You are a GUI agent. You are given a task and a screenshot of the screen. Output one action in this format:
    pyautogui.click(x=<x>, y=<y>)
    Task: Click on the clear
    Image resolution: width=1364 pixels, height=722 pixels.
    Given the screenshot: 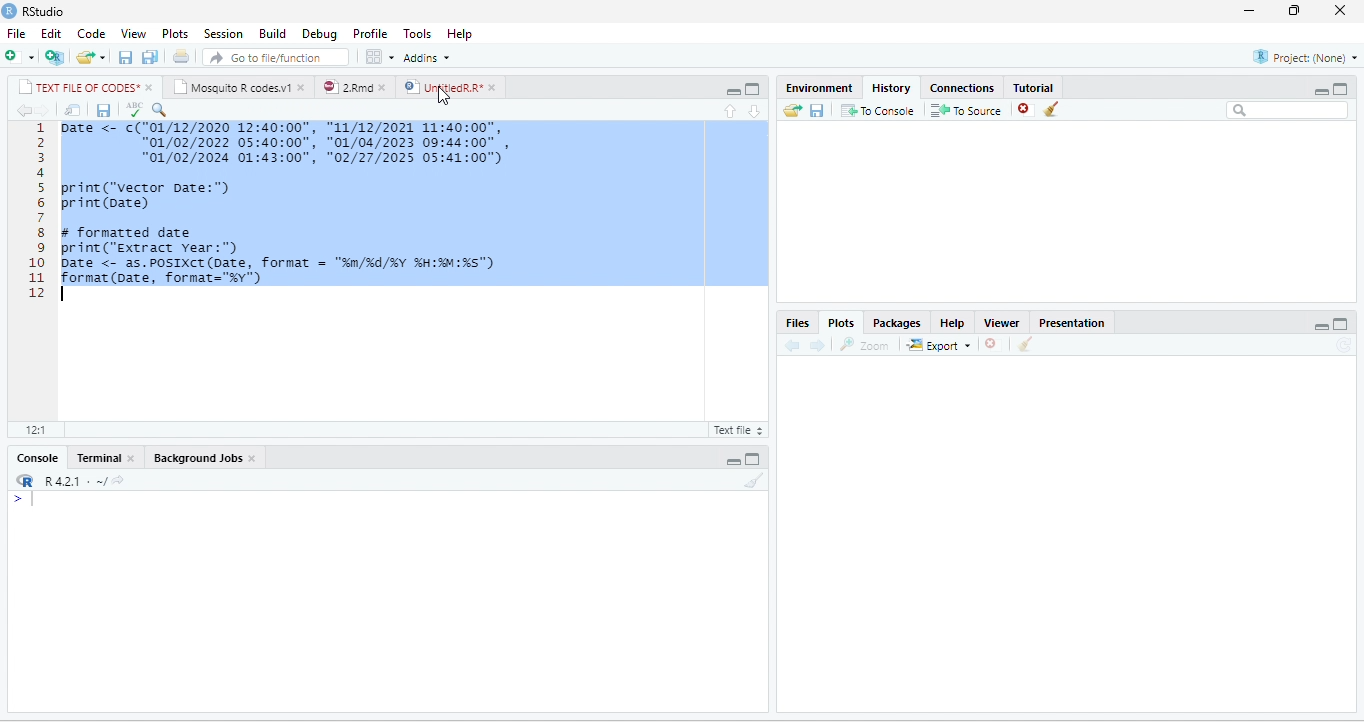 What is the action you would take?
    pyautogui.click(x=1052, y=109)
    